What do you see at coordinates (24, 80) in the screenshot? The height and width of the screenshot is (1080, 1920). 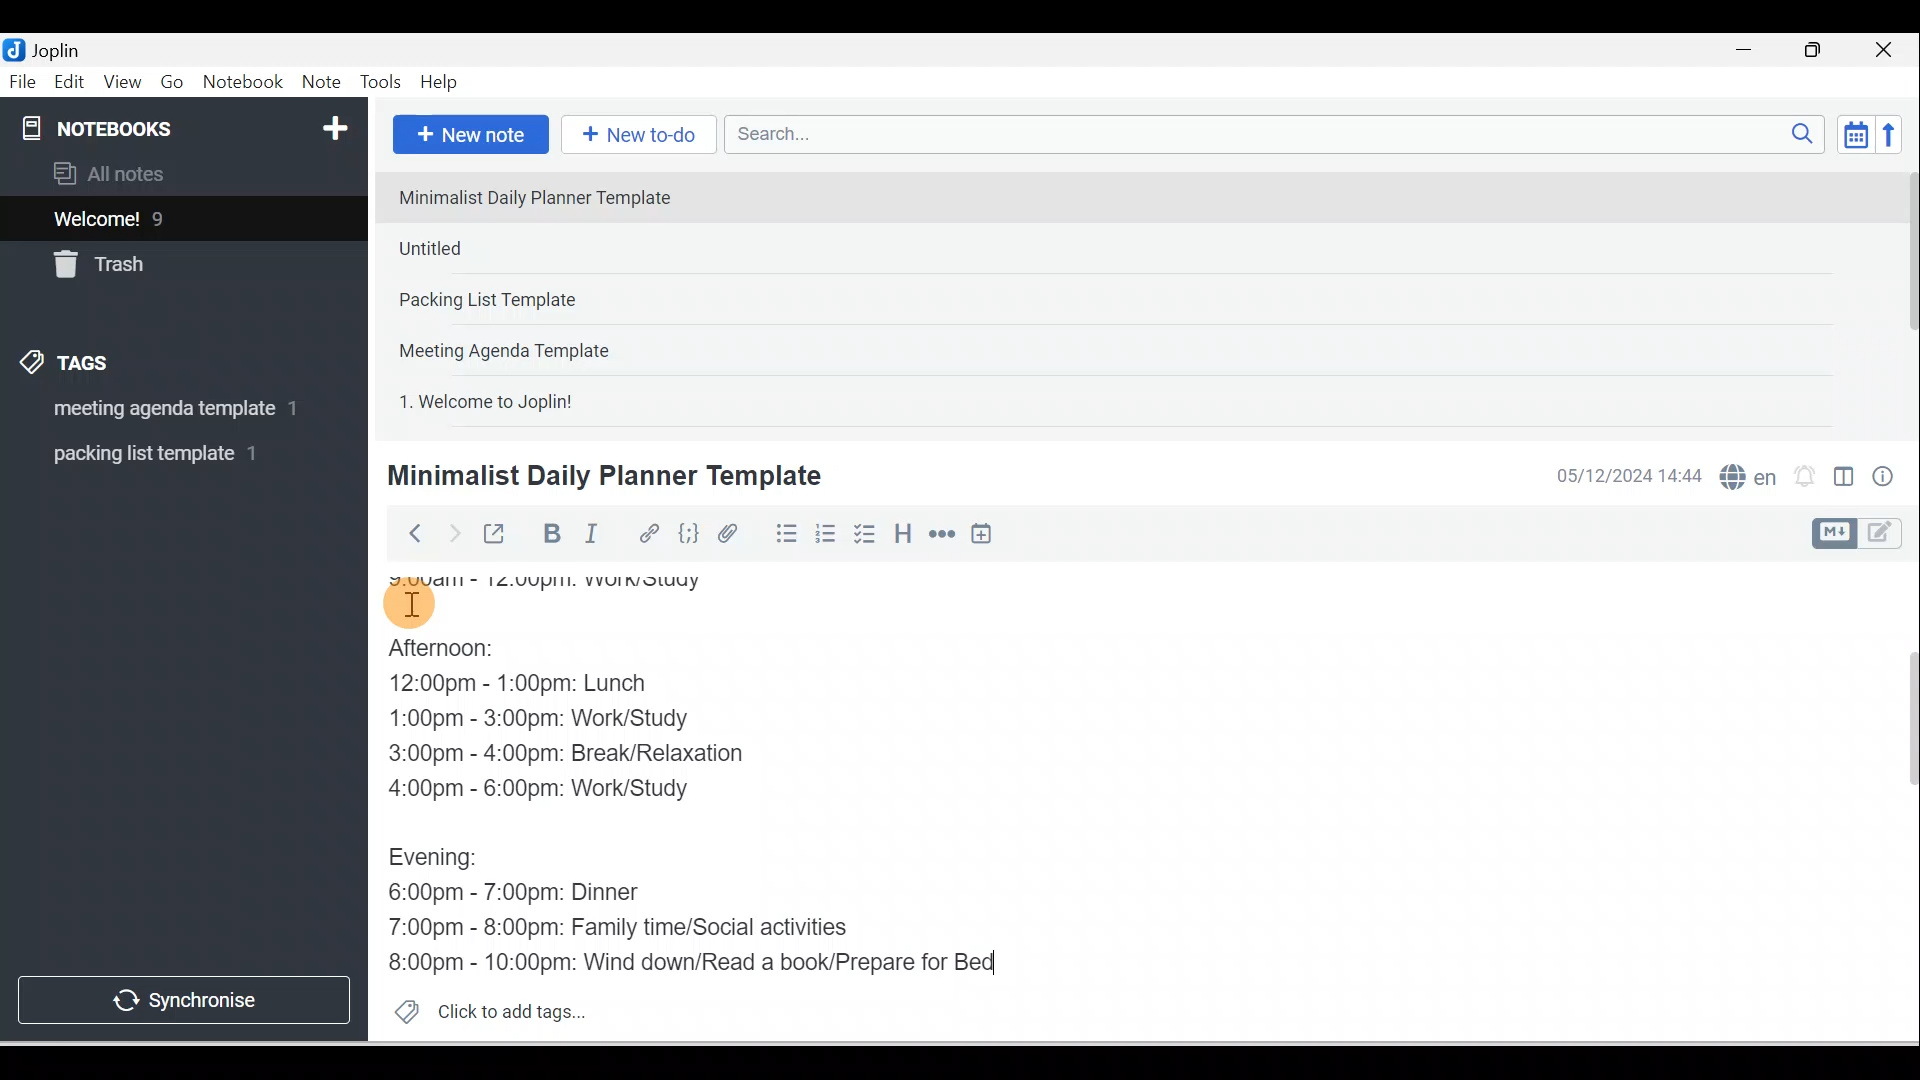 I see `File` at bounding box center [24, 80].